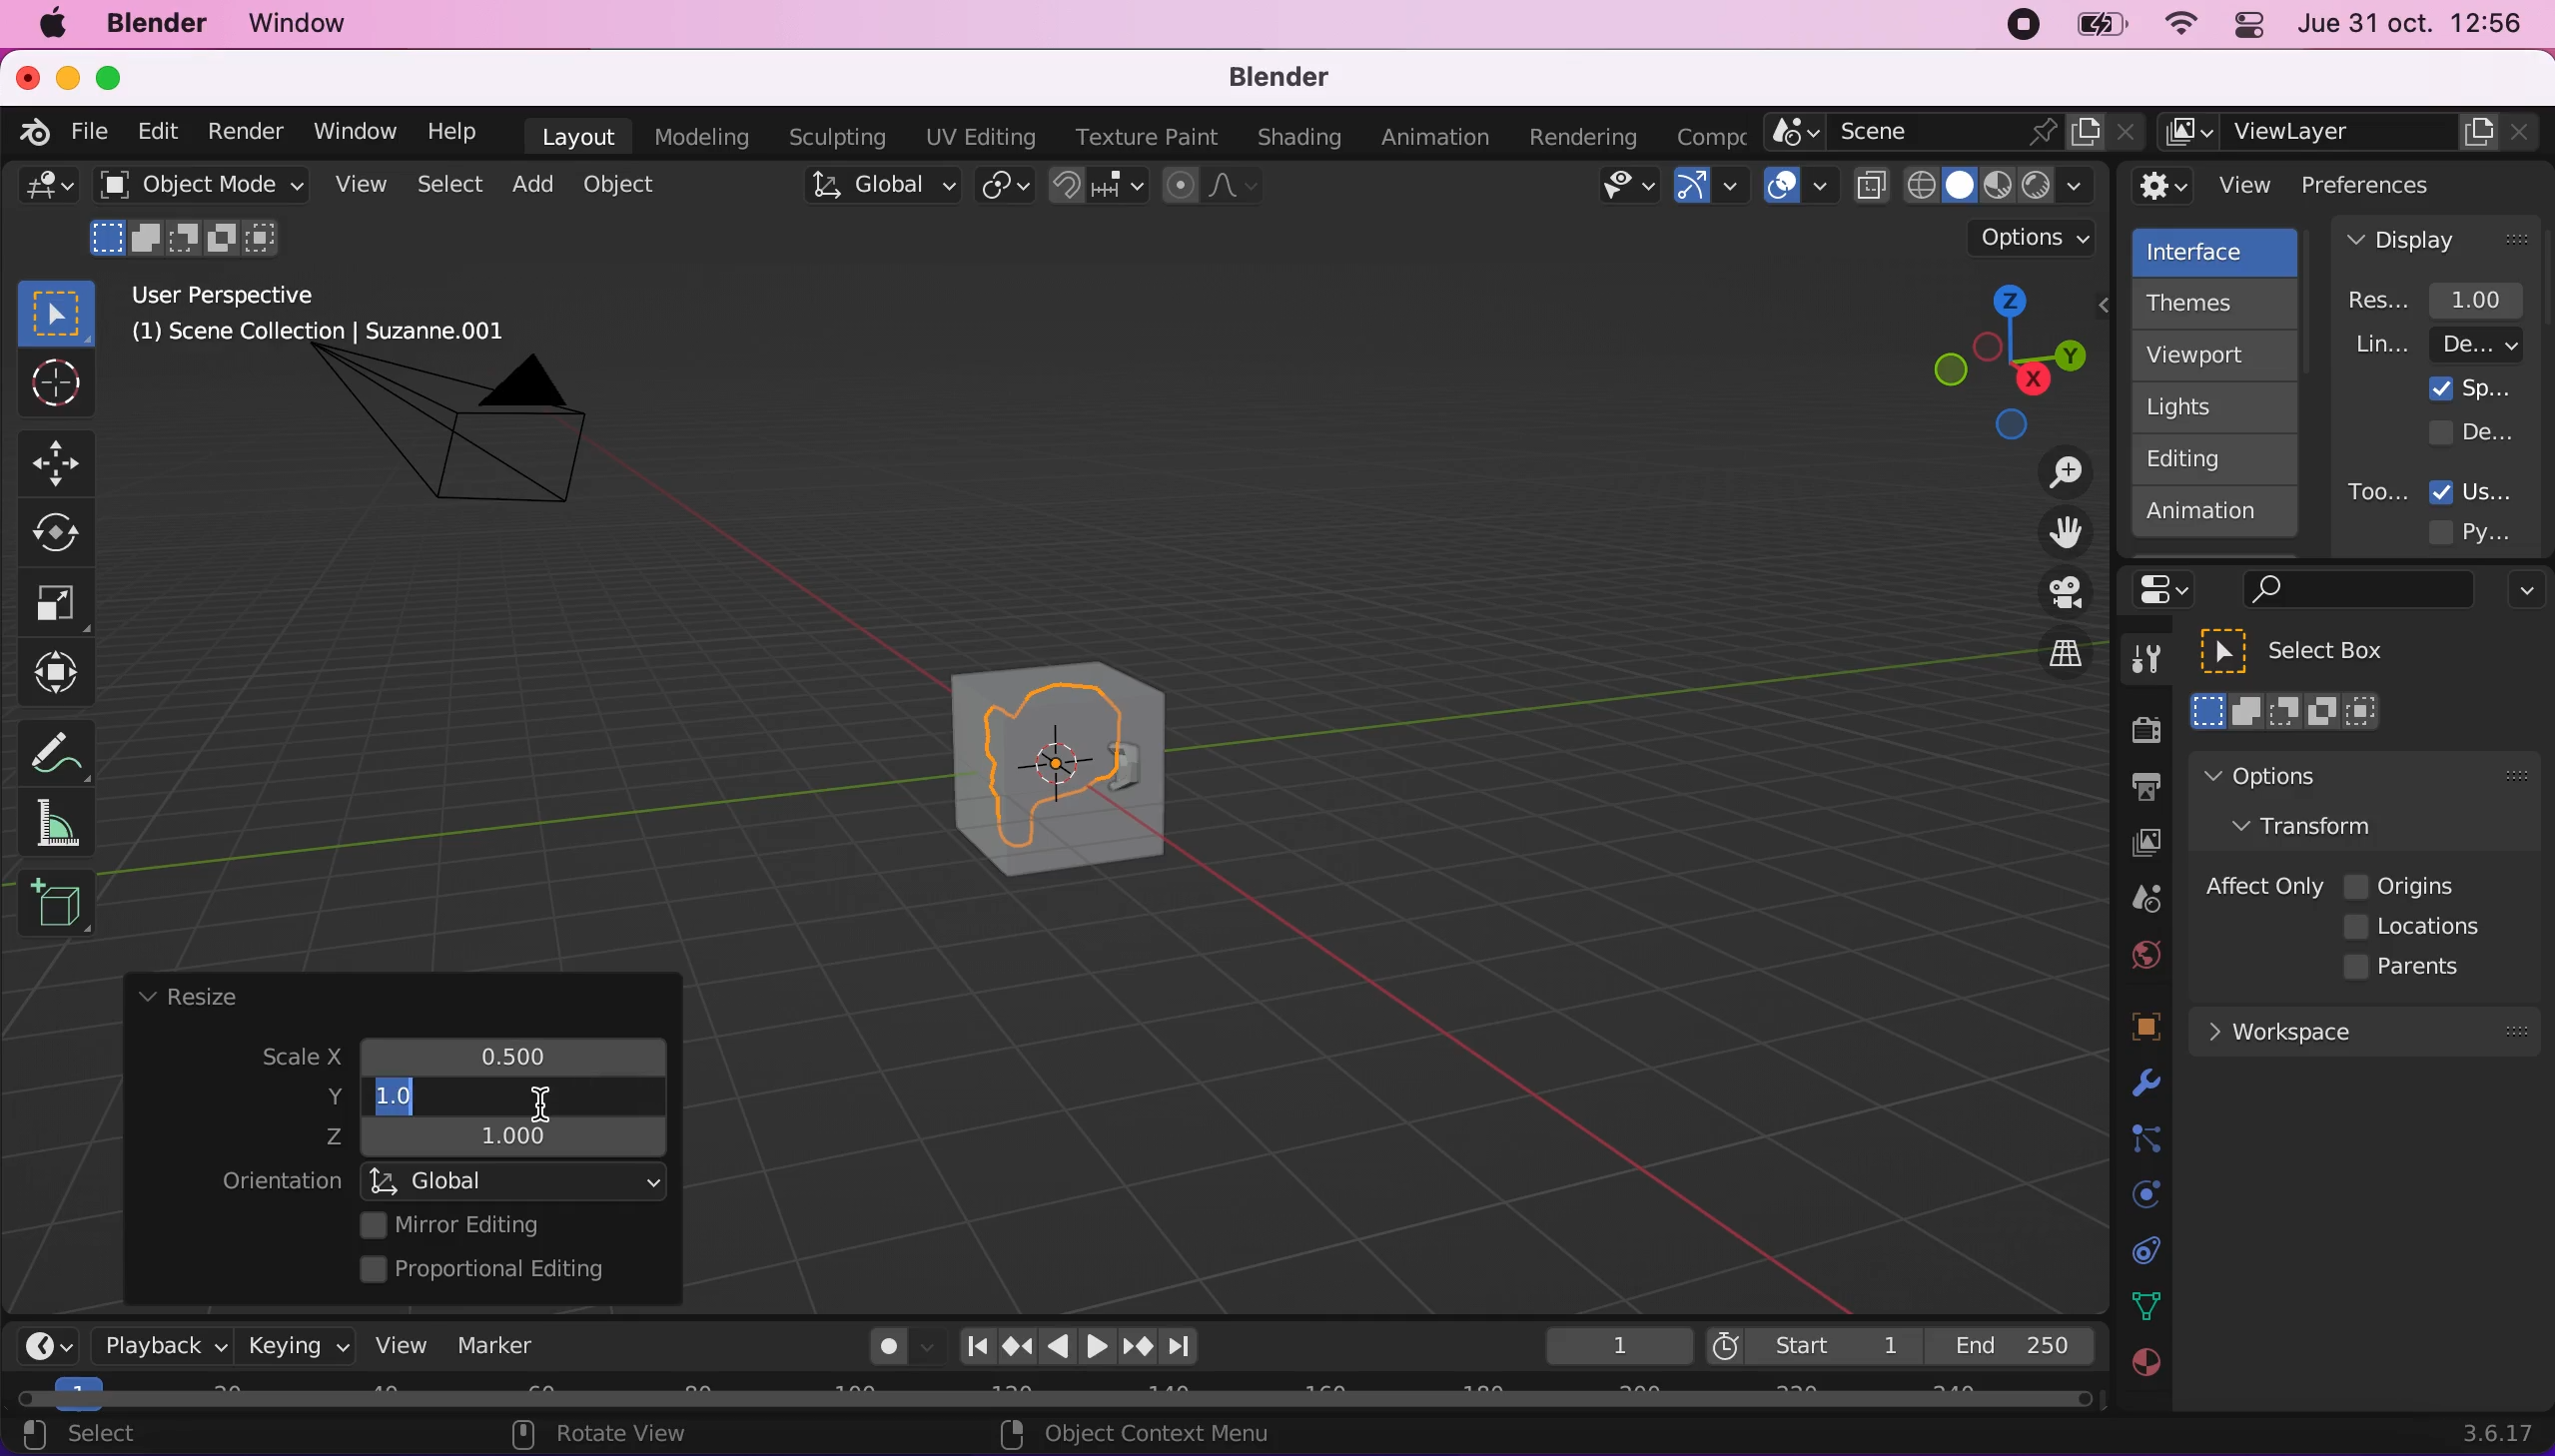 The width and height of the screenshot is (2555, 1456). Describe the element at coordinates (2260, 886) in the screenshot. I see `affect only` at that location.